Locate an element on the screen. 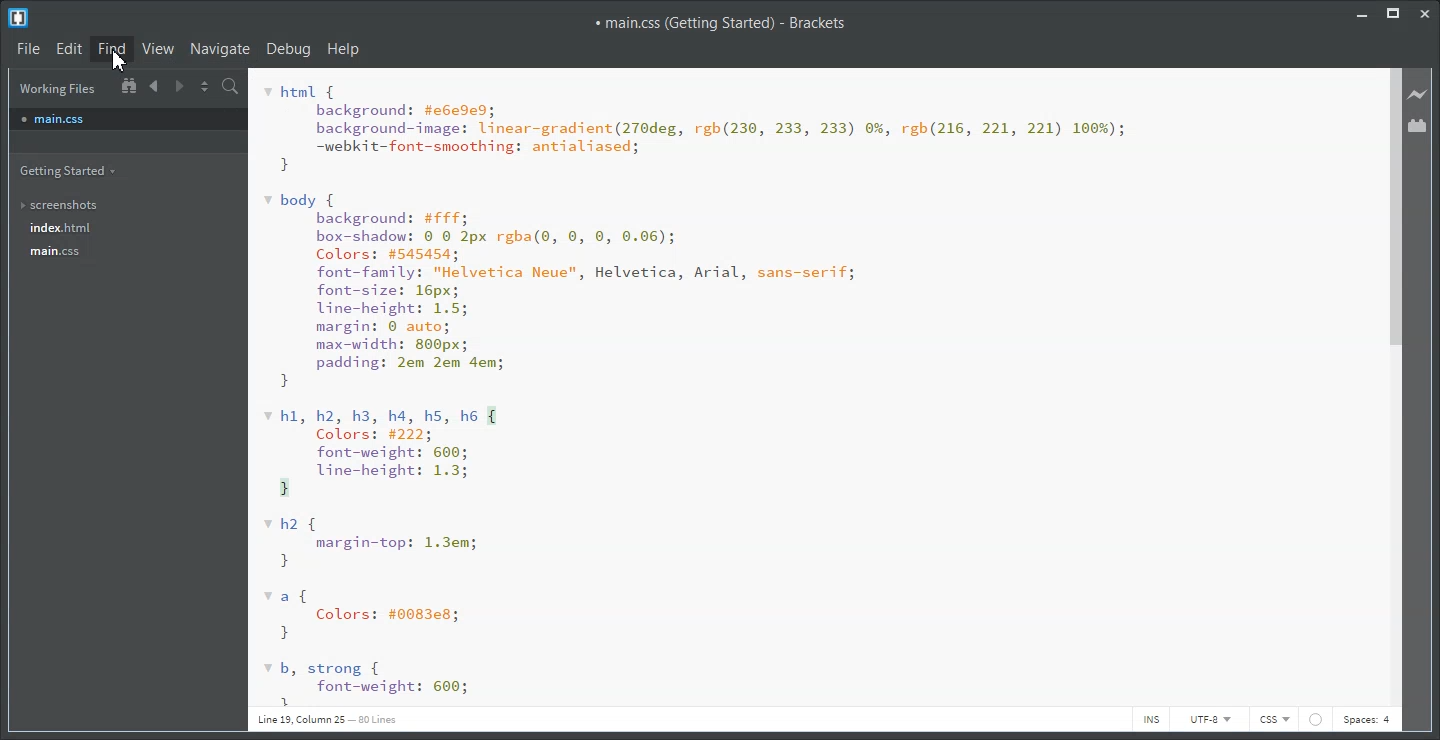 This screenshot has height=740, width=1440. icon is located at coordinates (1315, 719).